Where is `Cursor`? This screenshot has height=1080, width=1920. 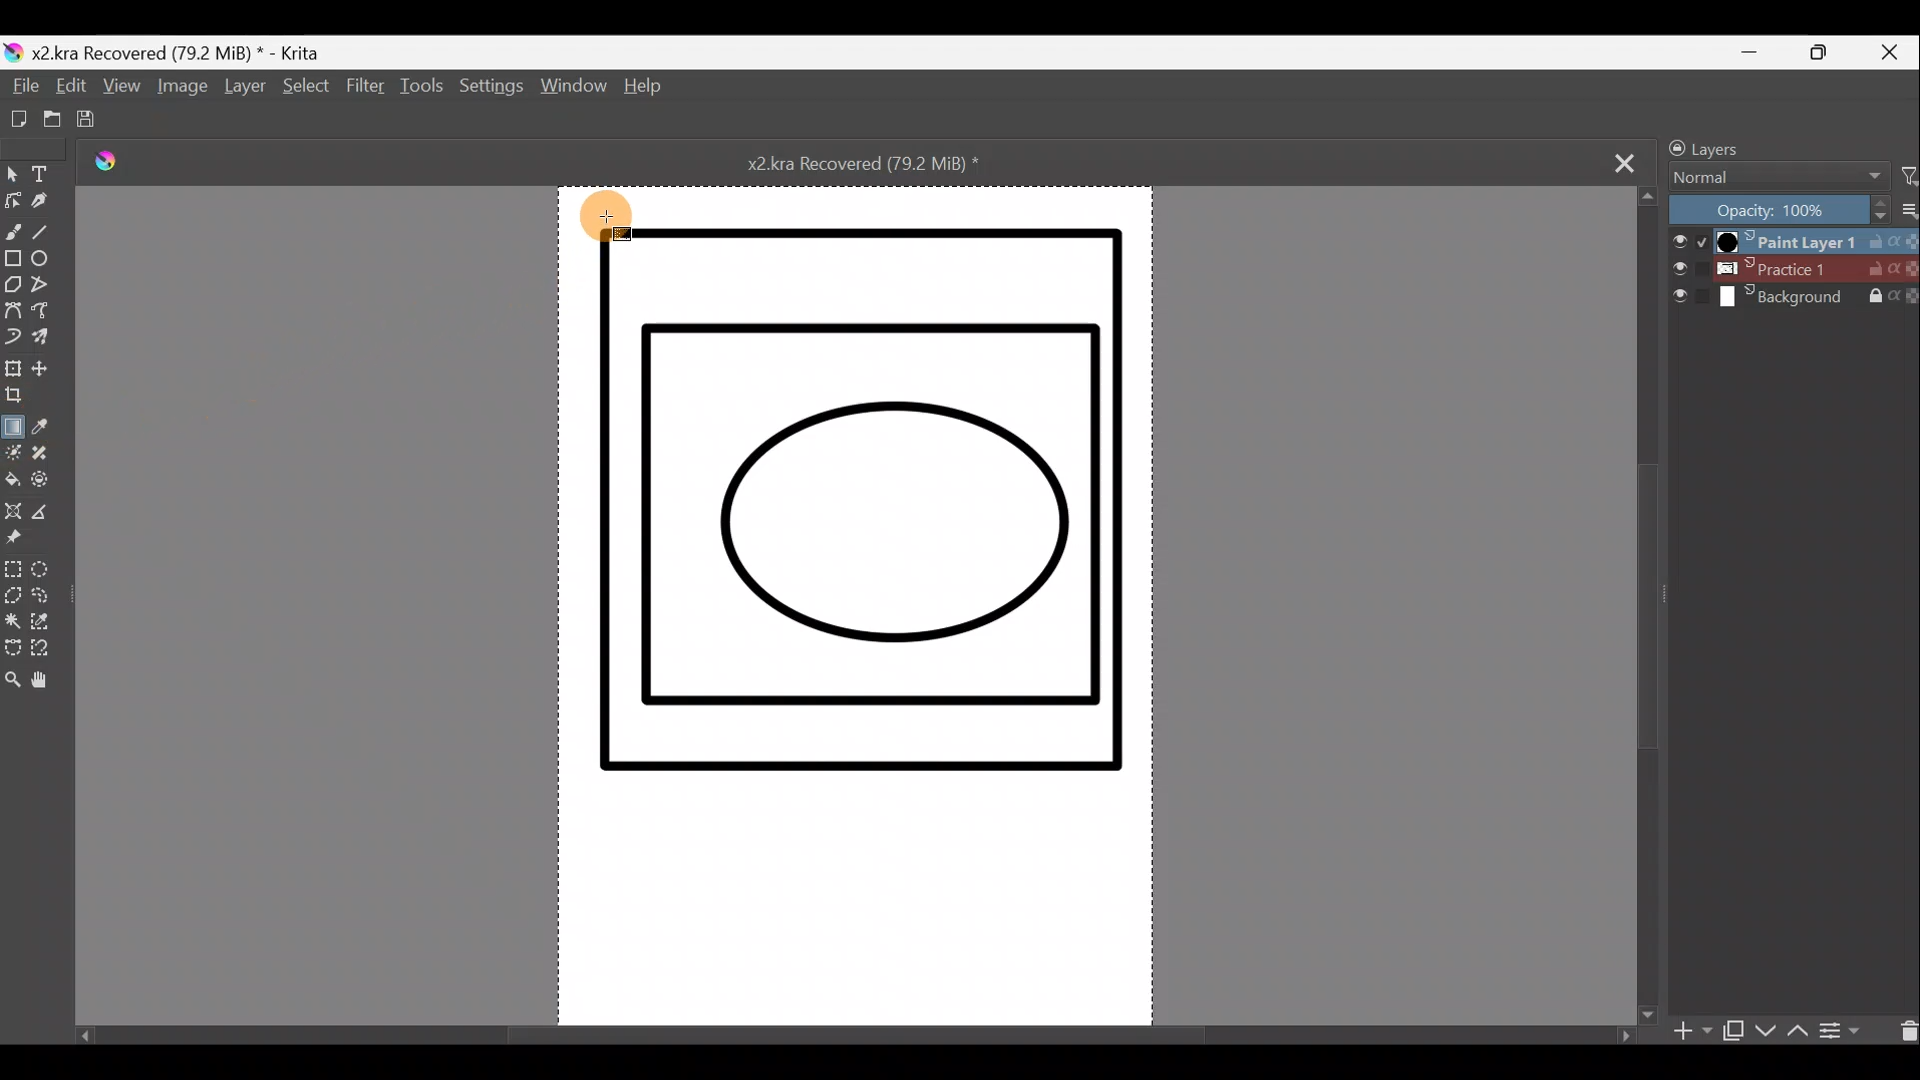
Cursor is located at coordinates (611, 216).